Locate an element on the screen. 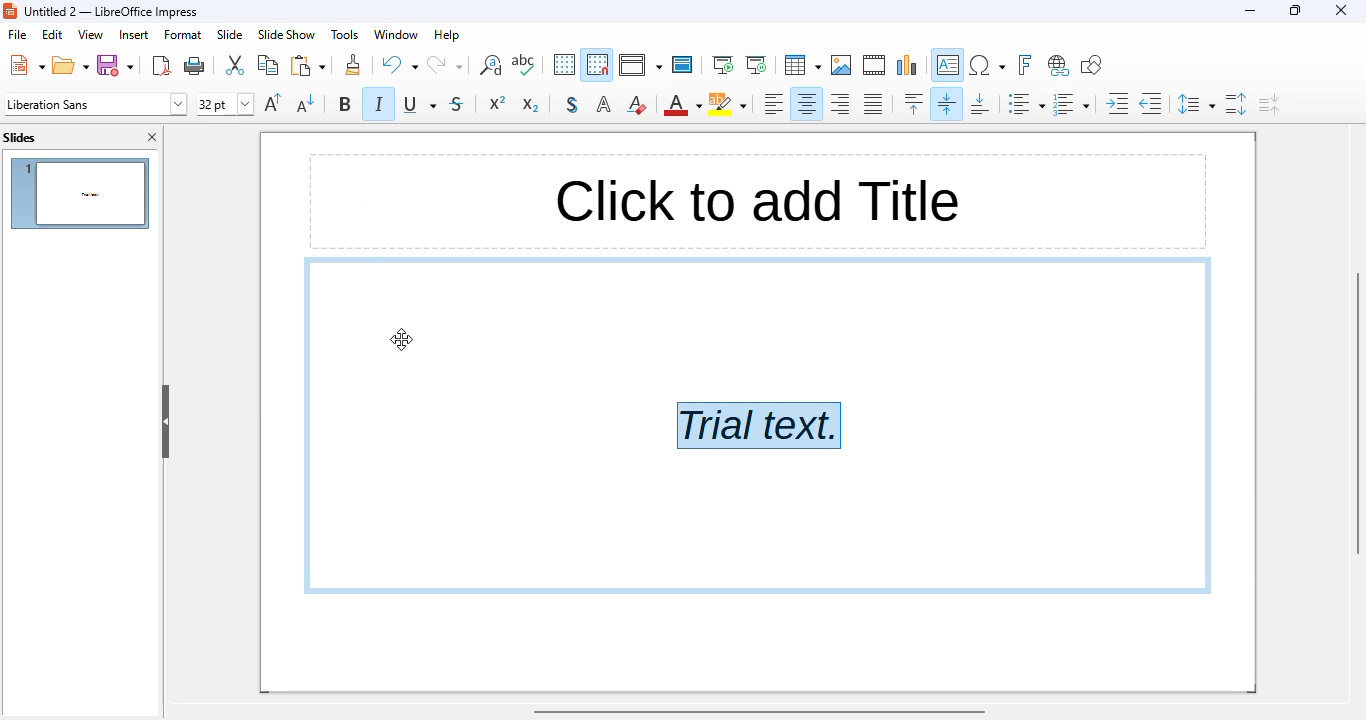  insert image is located at coordinates (842, 65).